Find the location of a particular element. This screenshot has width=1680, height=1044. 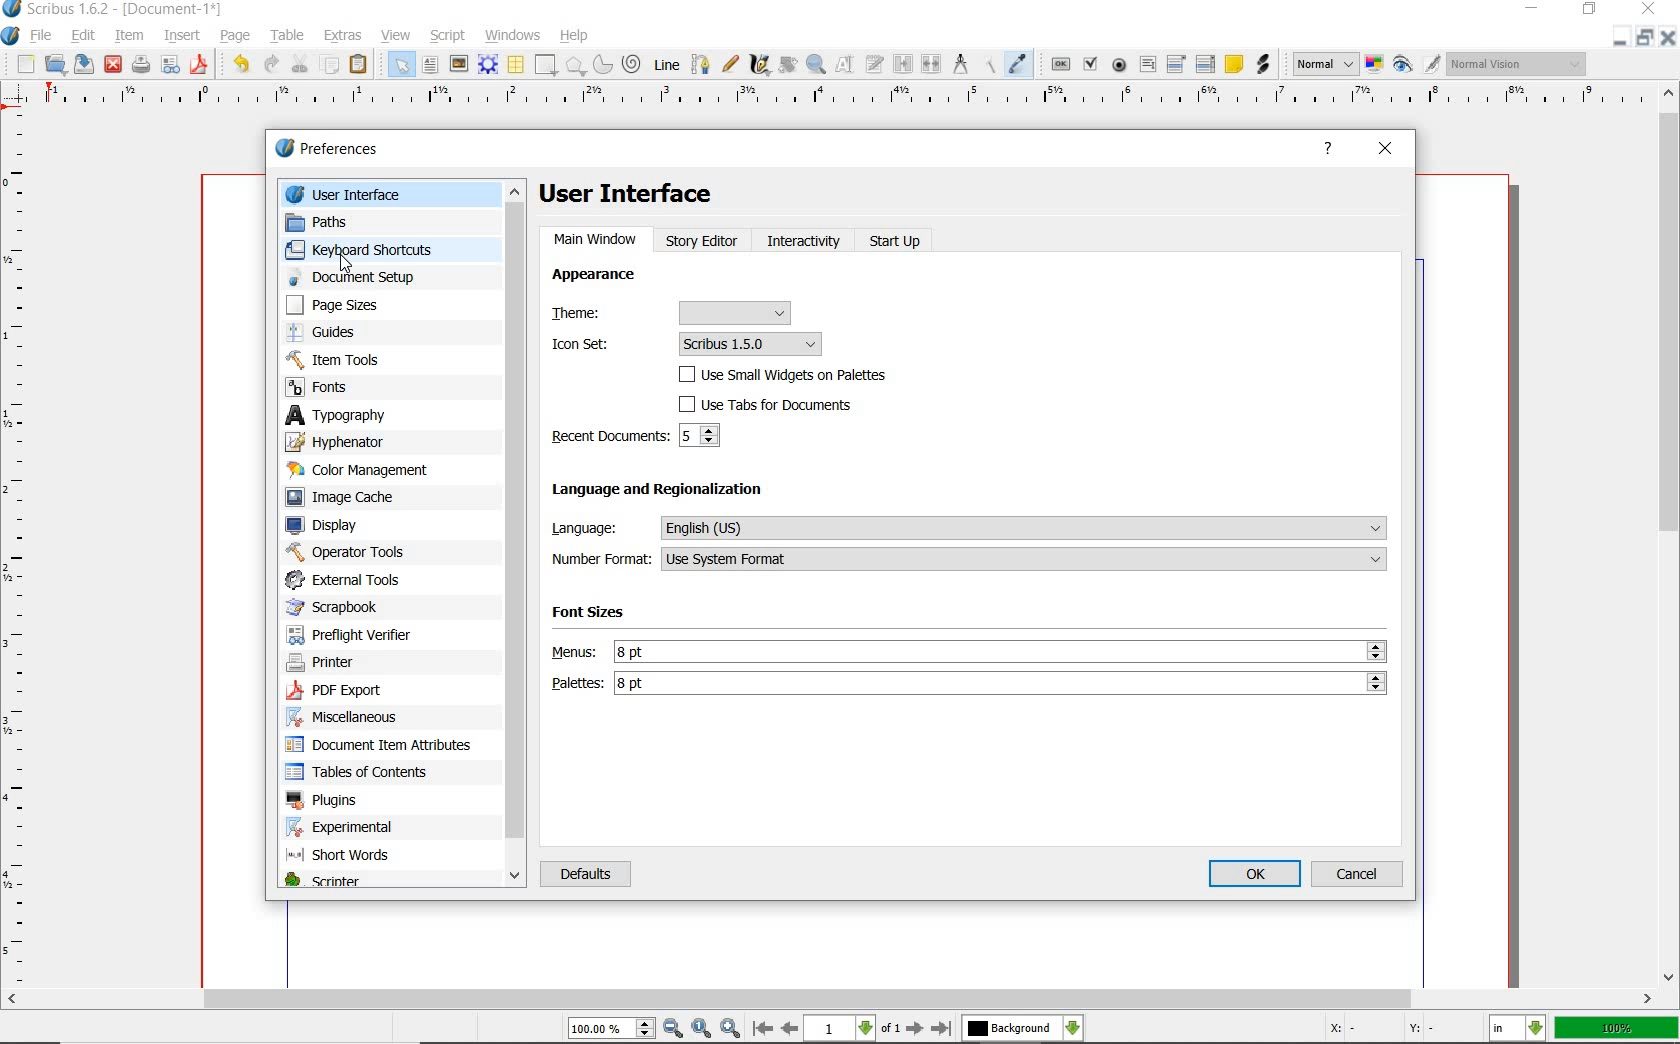

save is located at coordinates (81, 64).